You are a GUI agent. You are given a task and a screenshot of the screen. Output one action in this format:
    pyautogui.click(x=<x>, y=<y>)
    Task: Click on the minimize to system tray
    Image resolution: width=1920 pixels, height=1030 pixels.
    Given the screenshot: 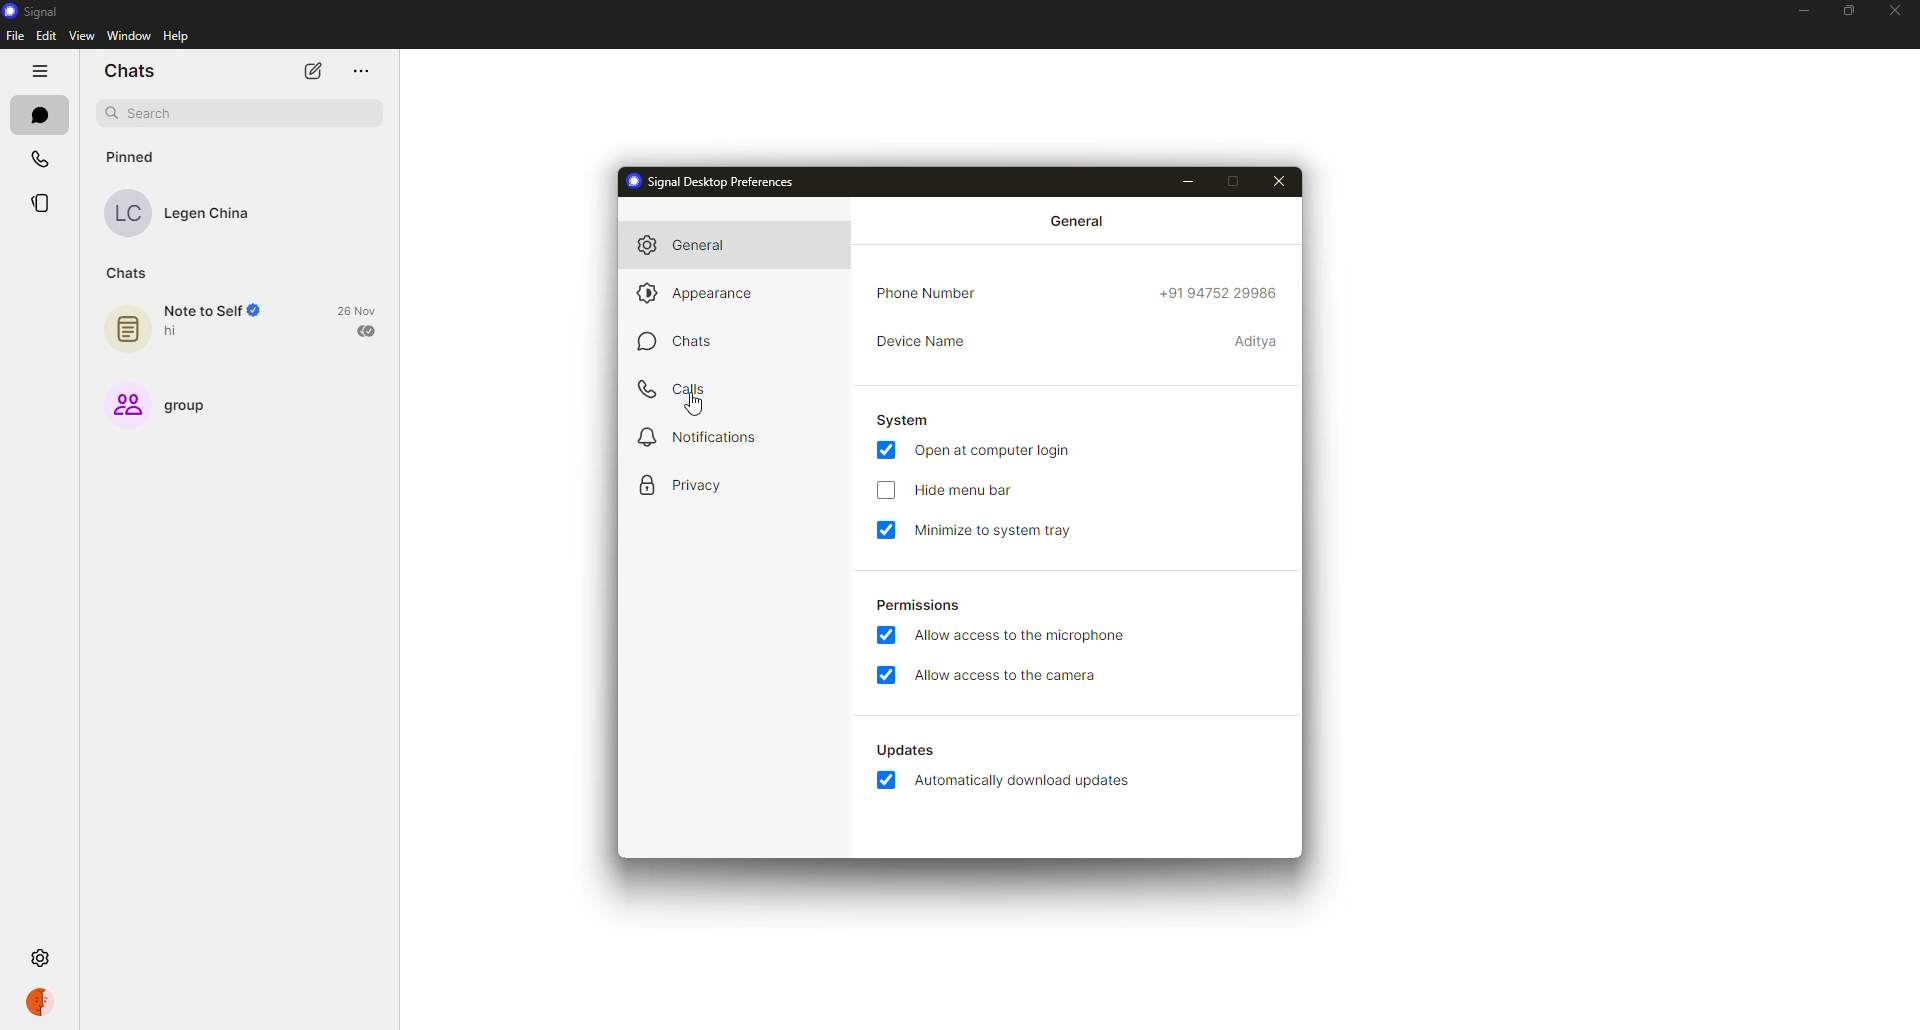 What is the action you would take?
    pyautogui.click(x=994, y=530)
    